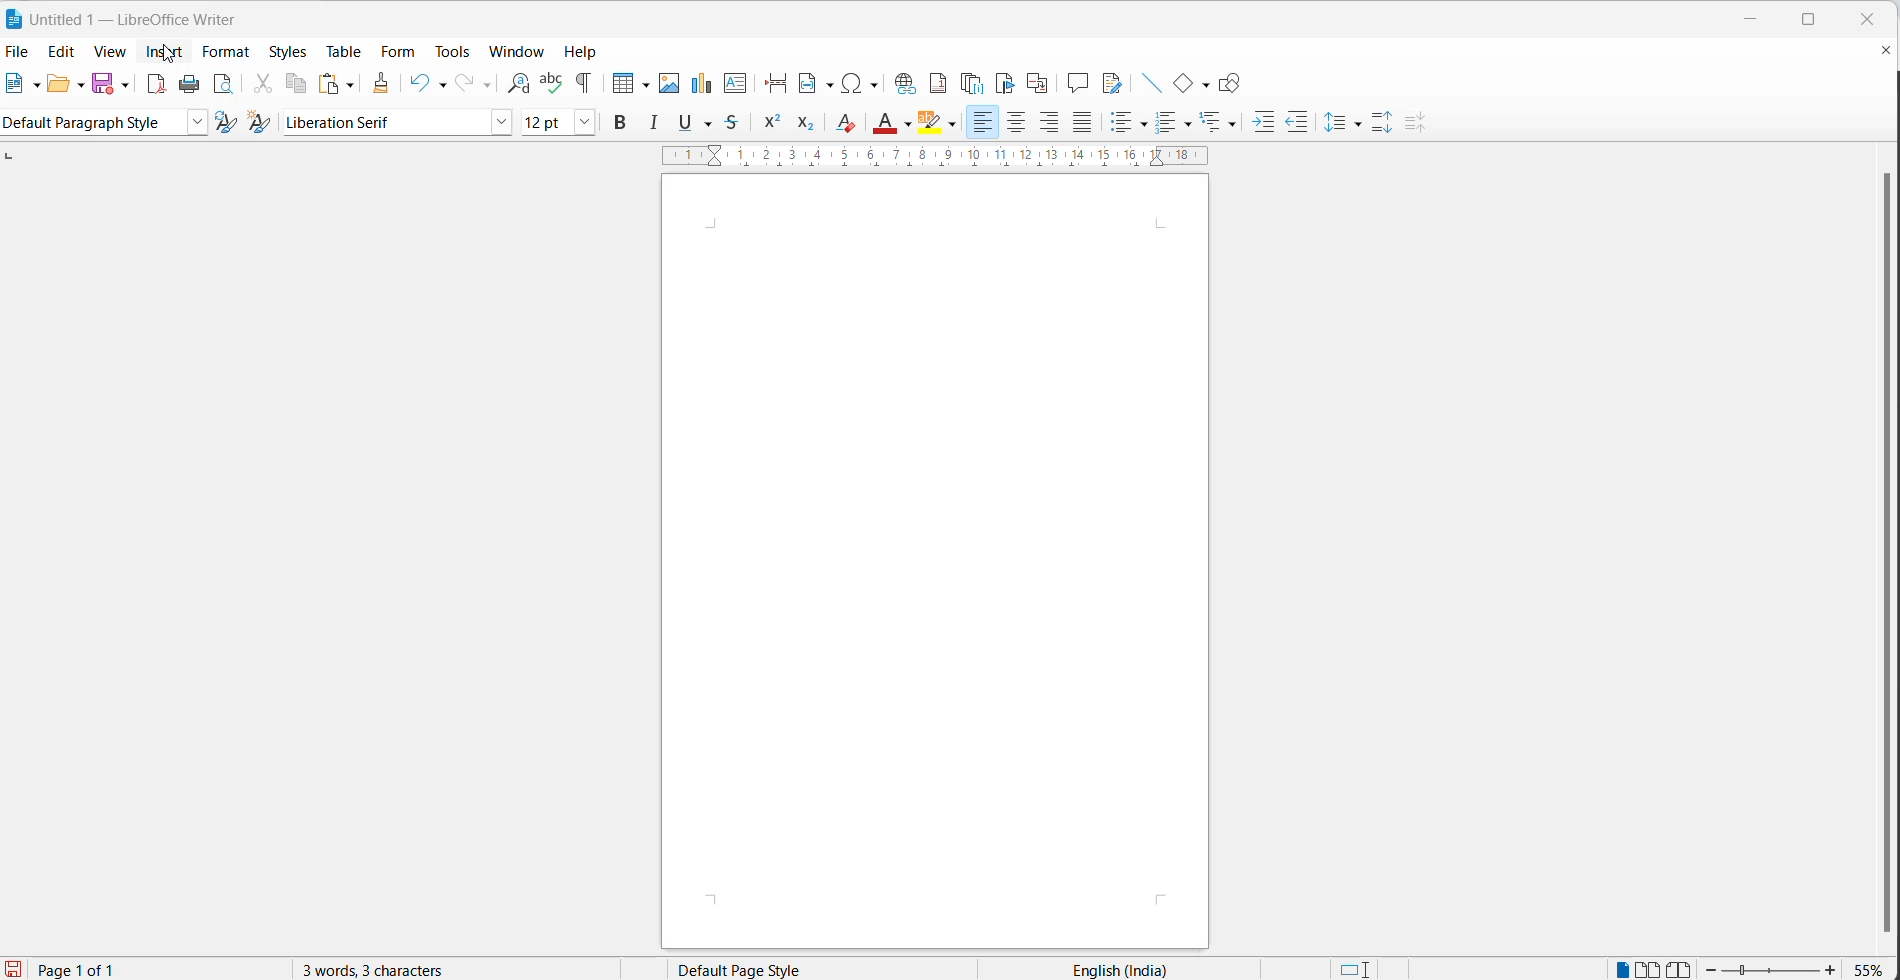  Describe the element at coordinates (774, 122) in the screenshot. I see `superscript` at that location.